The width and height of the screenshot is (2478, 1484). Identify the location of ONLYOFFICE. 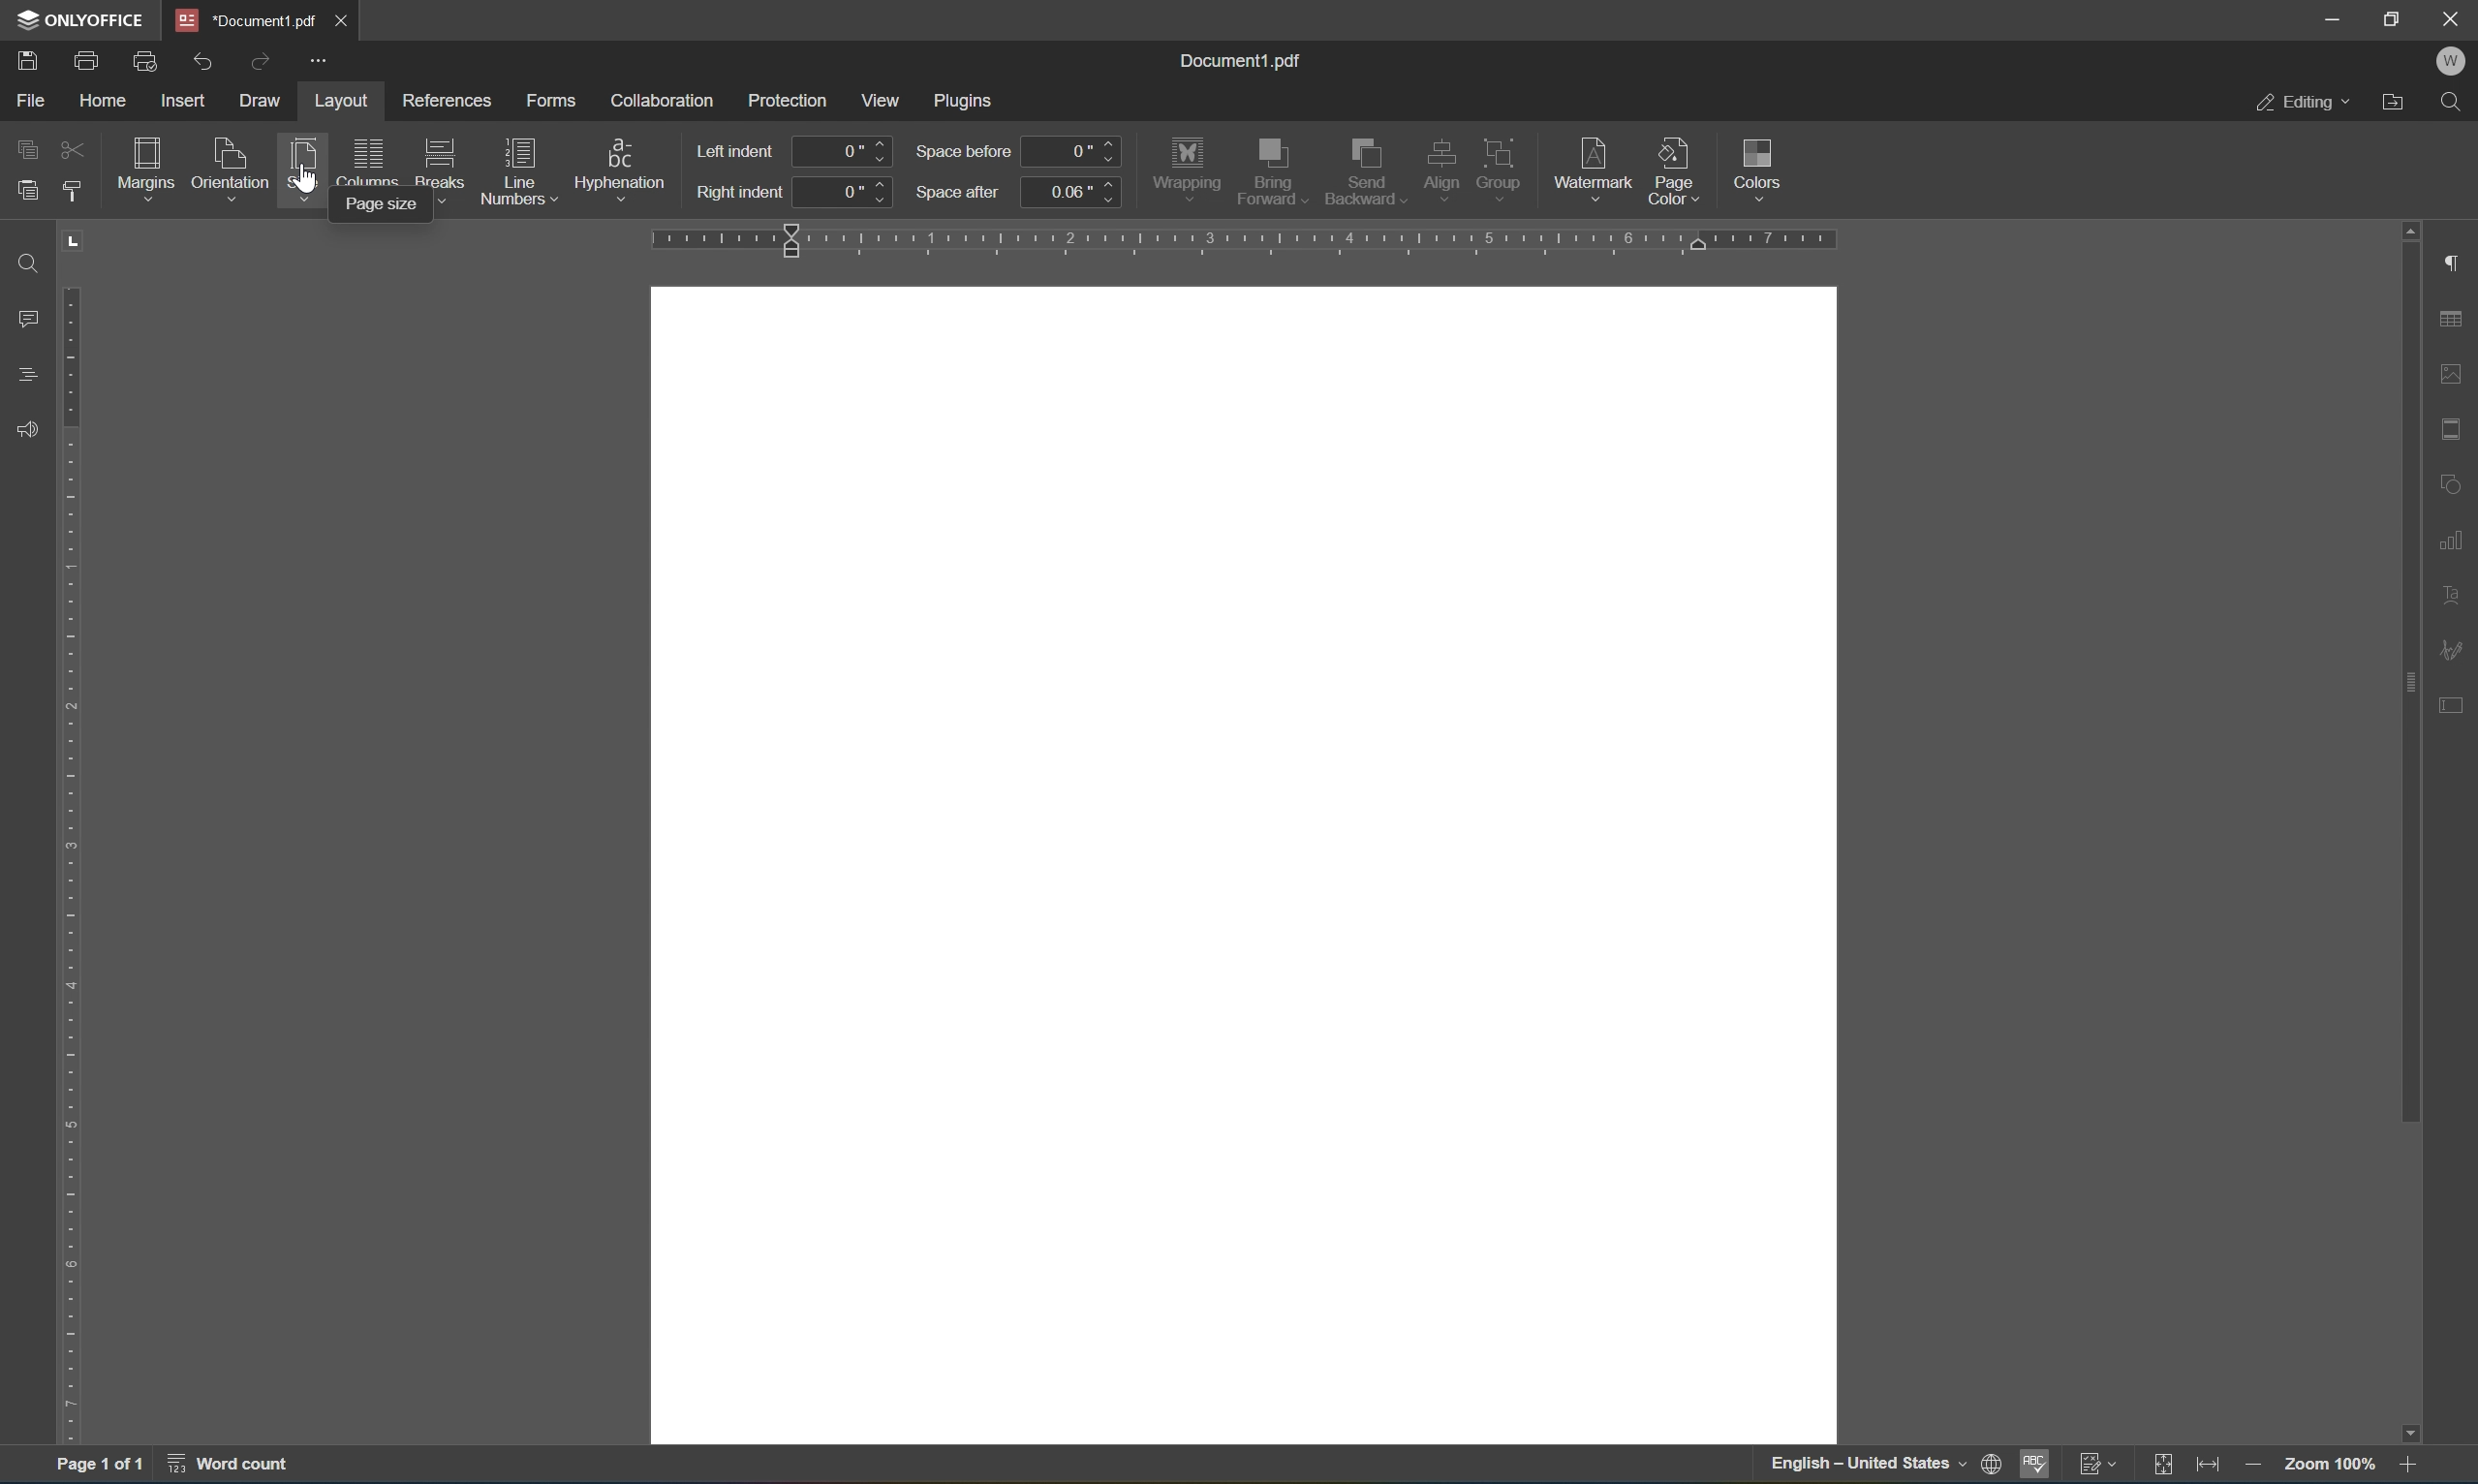
(78, 19).